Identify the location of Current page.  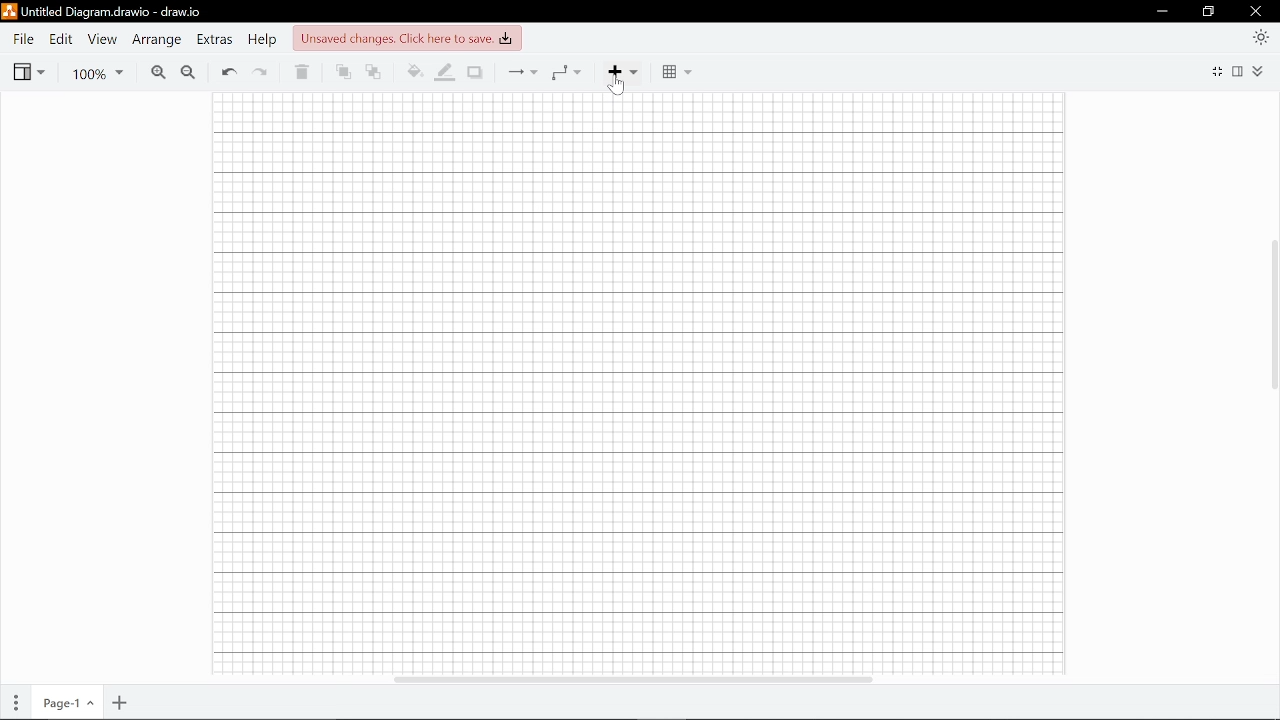
(66, 704).